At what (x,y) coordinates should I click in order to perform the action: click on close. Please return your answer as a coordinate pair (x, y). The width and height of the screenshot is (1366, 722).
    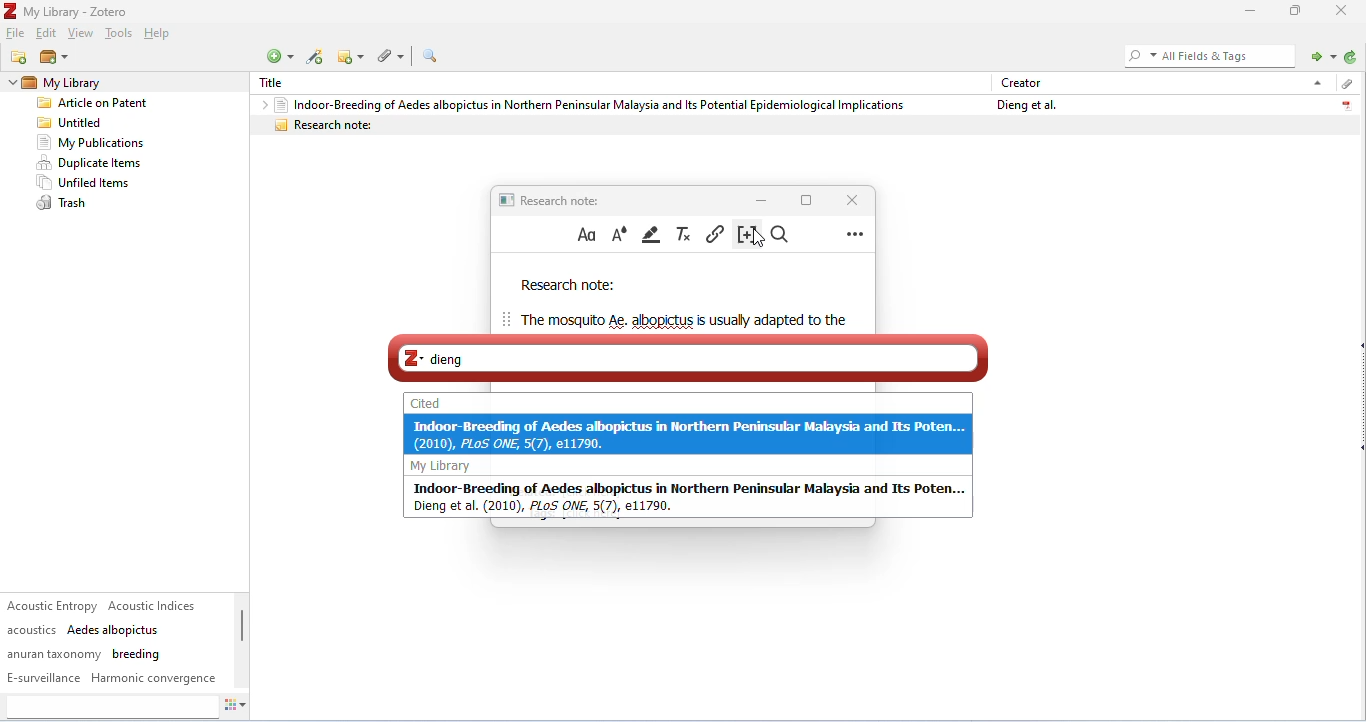
    Looking at the image, I should click on (849, 199).